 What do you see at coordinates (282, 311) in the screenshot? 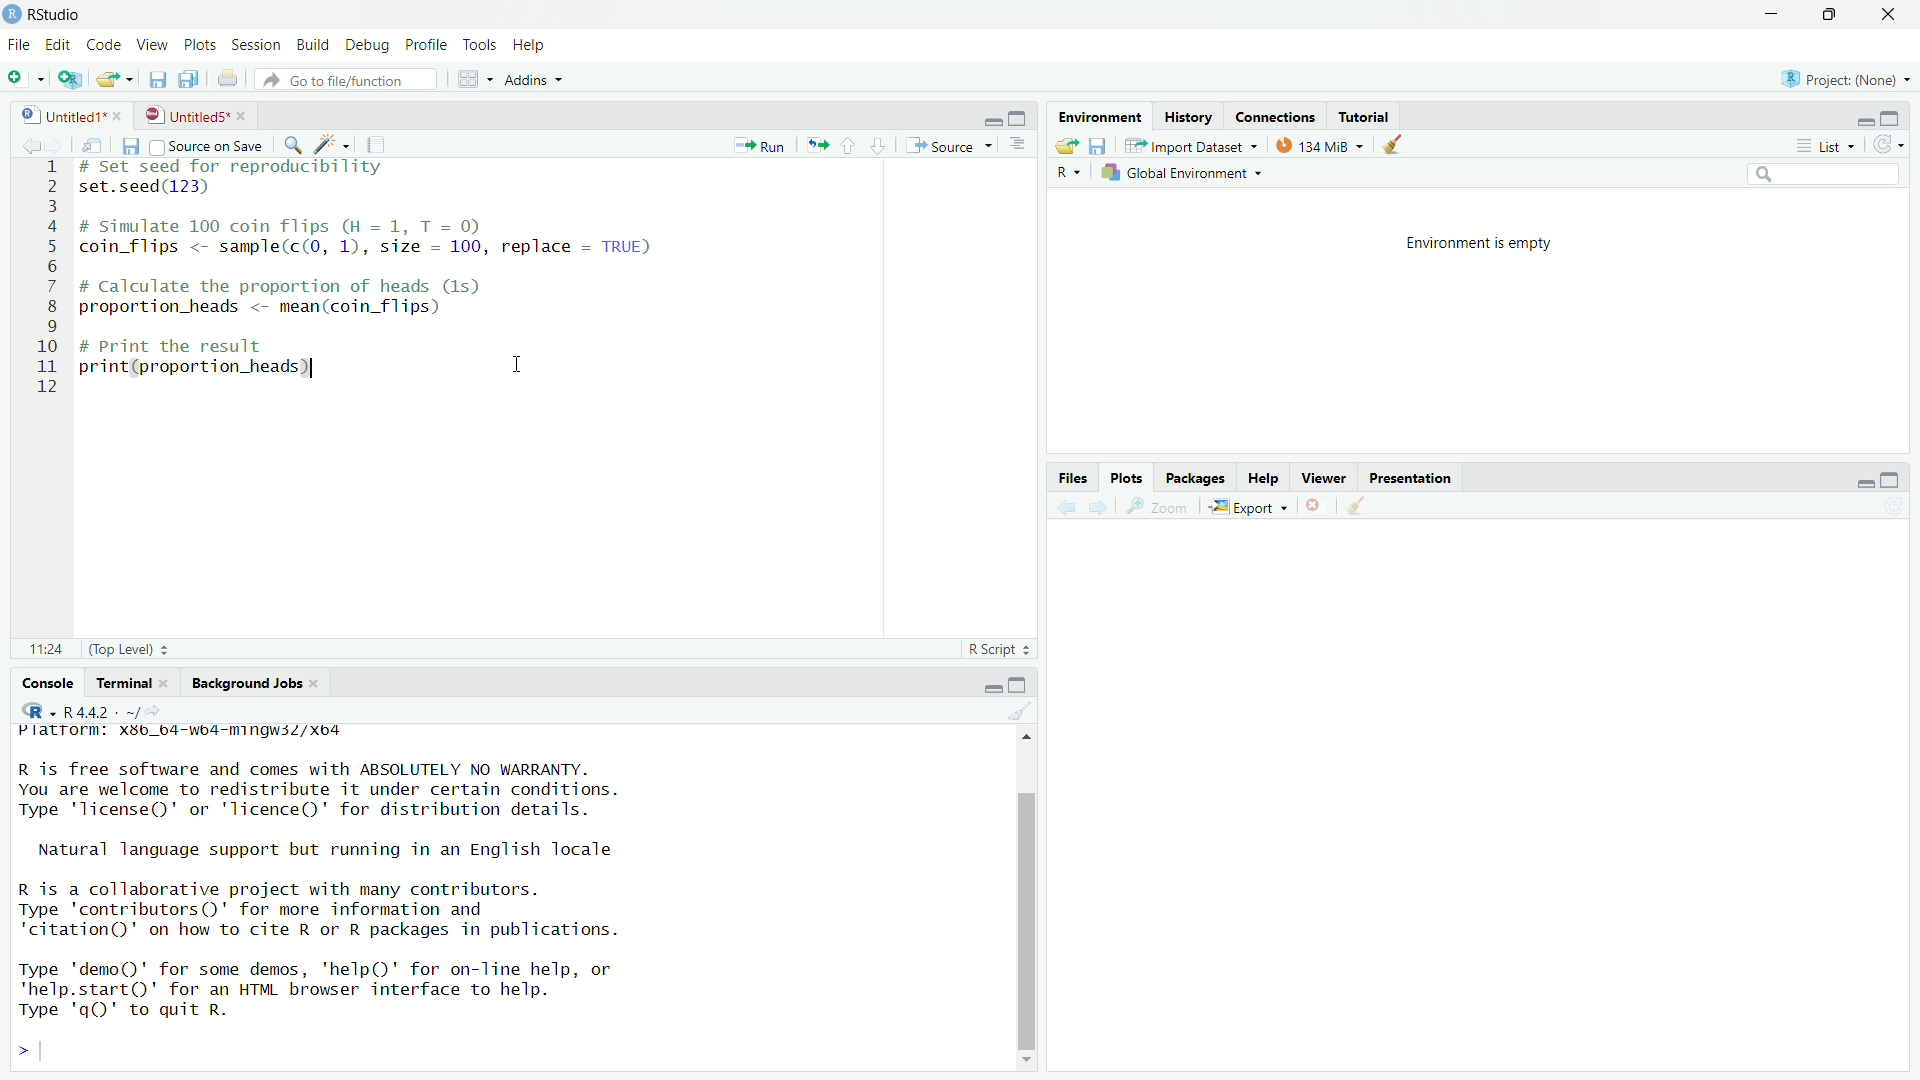
I see `proportion_heads <- mean(coin_t1ips)` at bounding box center [282, 311].